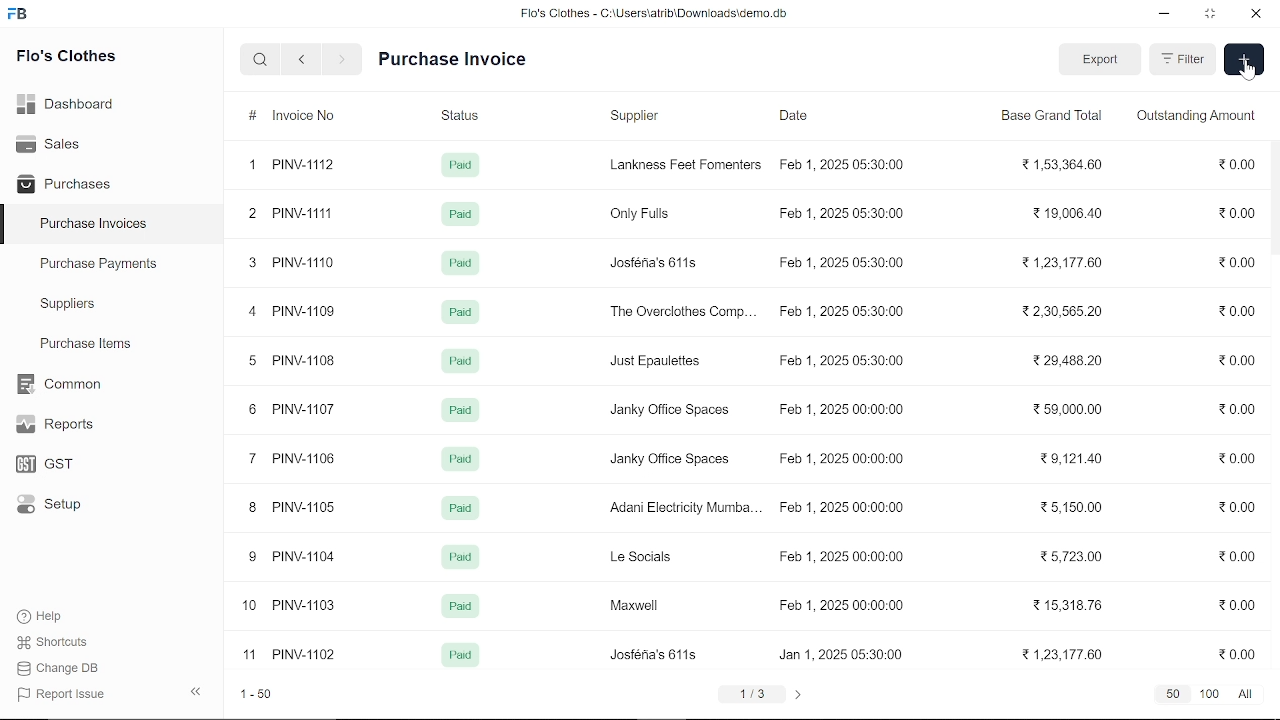 This screenshot has height=720, width=1280. Describe the element at coordinates (633, 117) in the screenshot. I see `‘Supplier` at that location.